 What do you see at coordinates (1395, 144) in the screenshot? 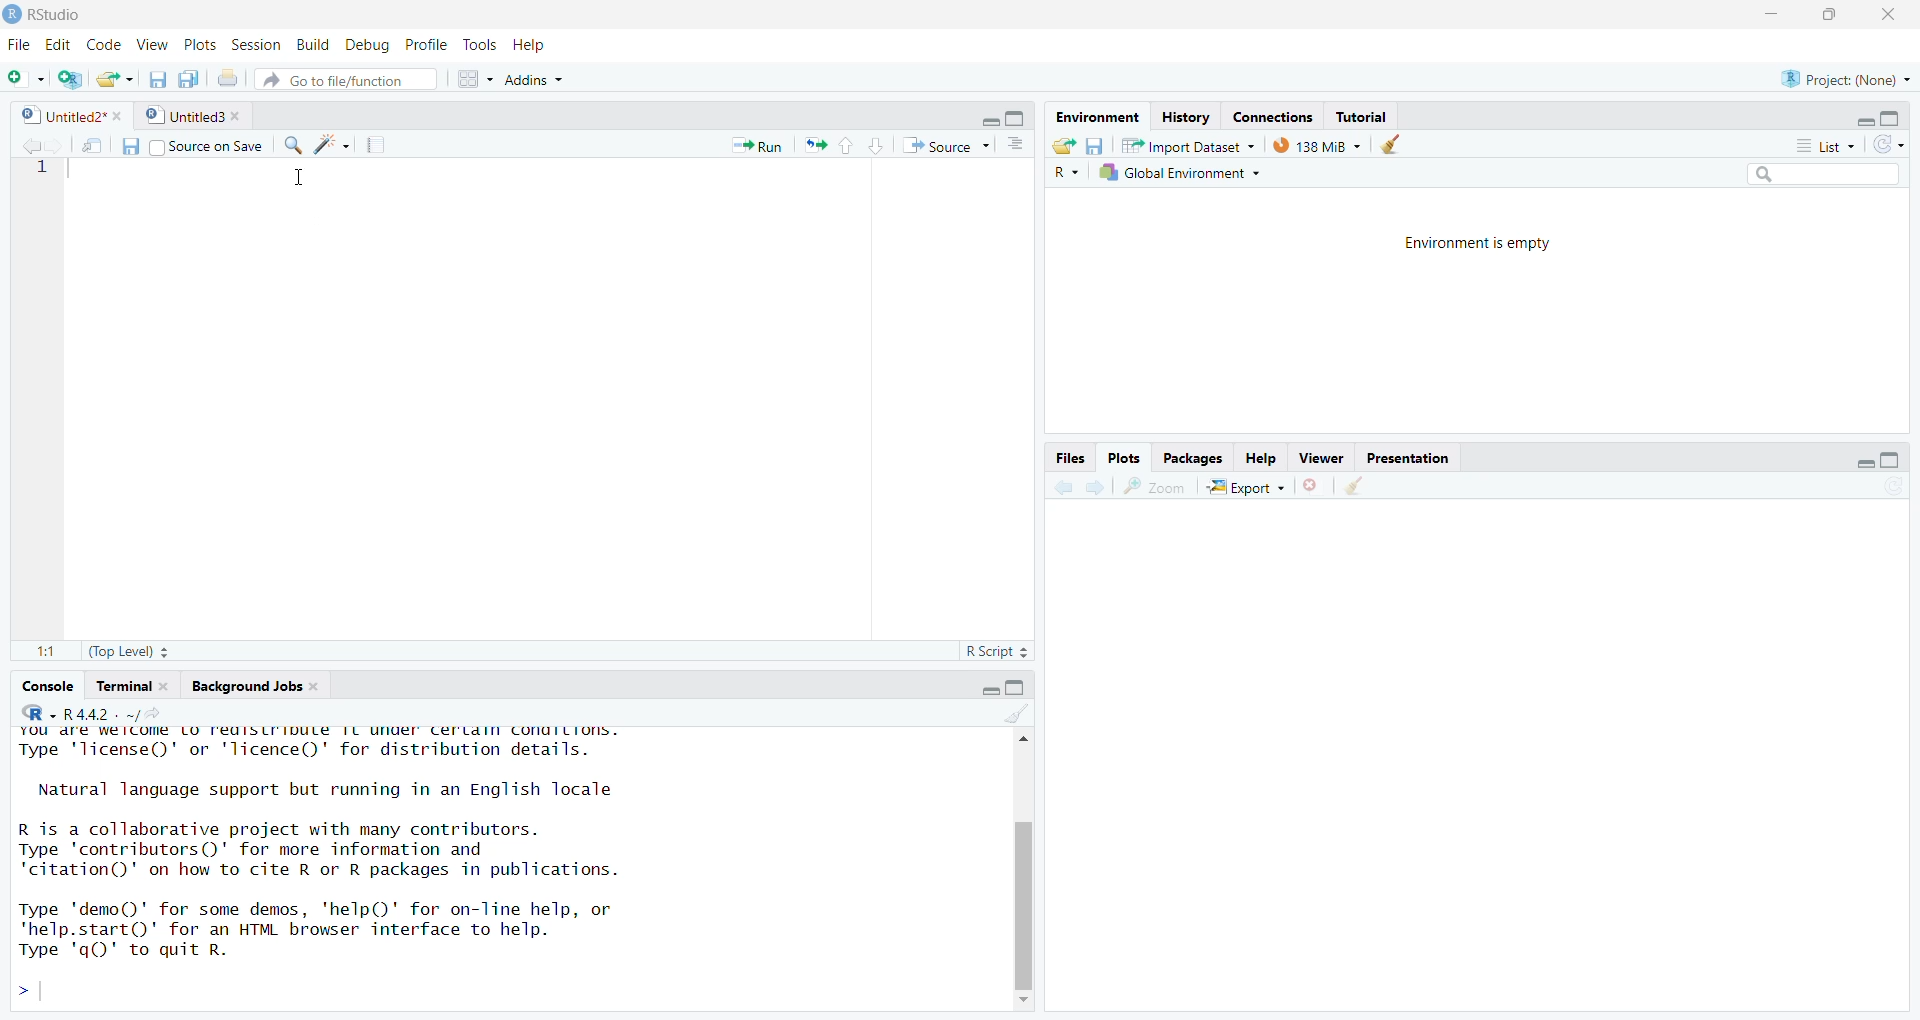
I see `Clear environment` at bounding box center [1395, 144].